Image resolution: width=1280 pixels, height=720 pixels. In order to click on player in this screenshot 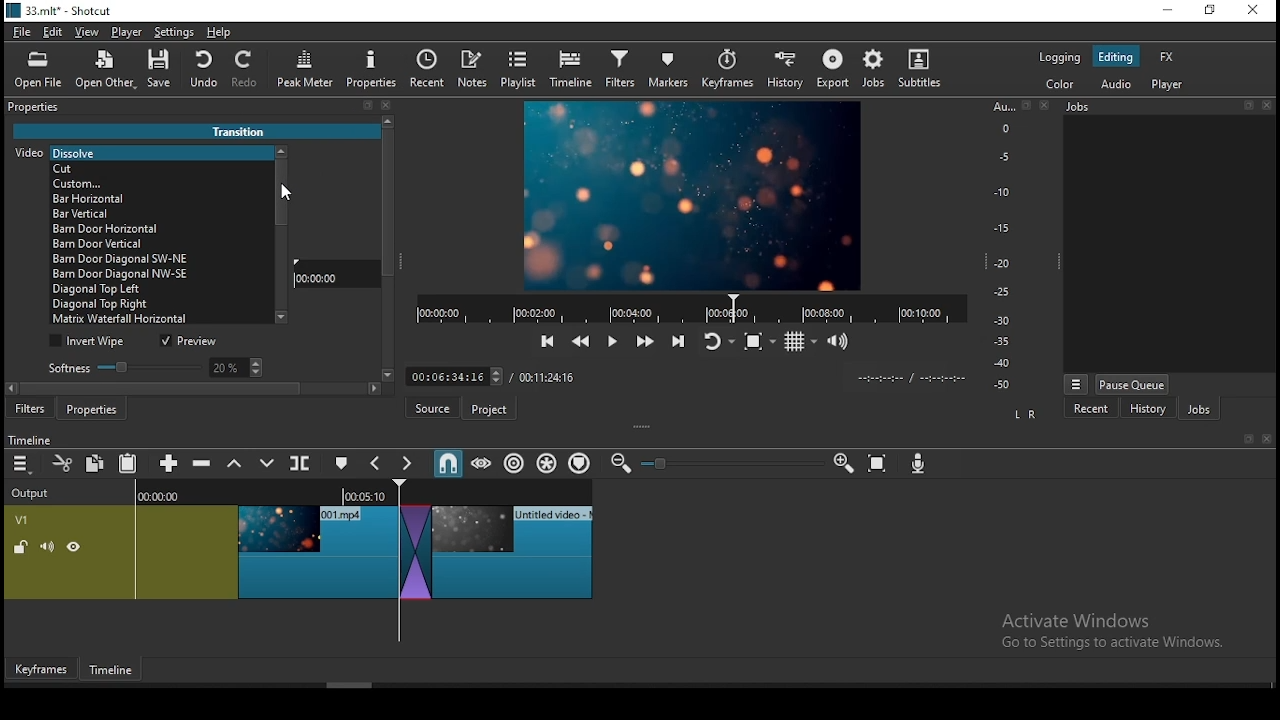, I will do `click(1168, 86)`.